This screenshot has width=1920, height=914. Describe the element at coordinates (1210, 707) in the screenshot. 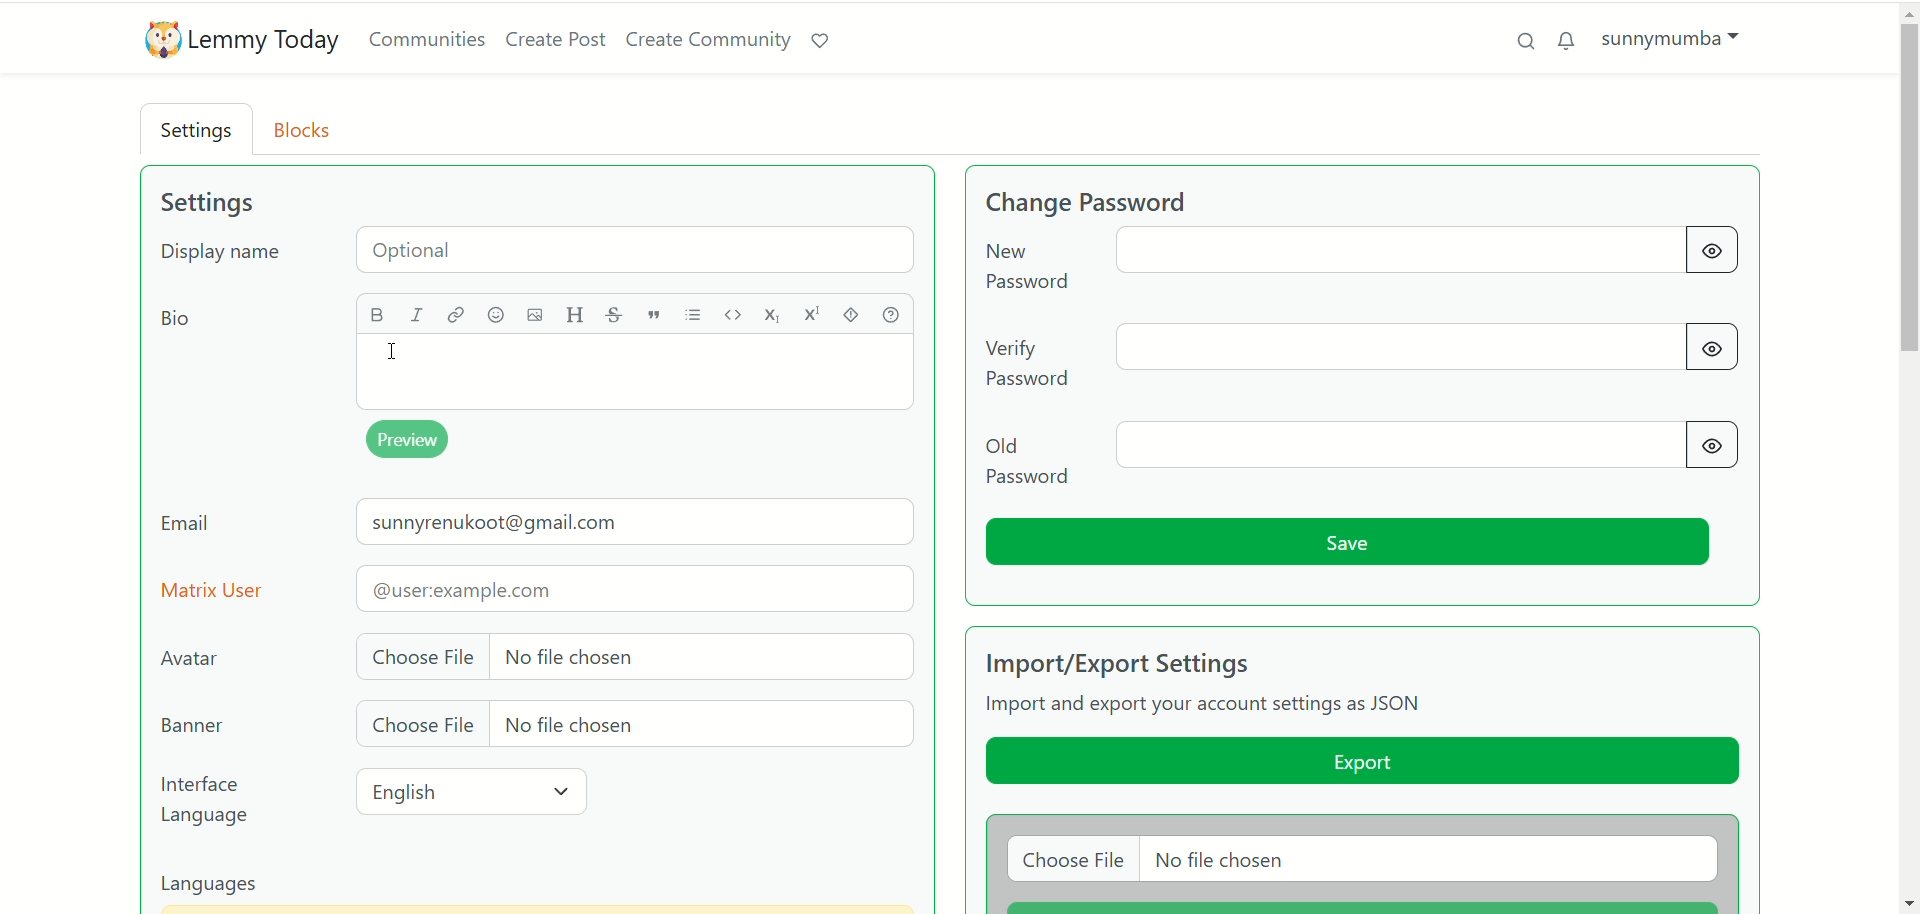

I see `text` at that location.